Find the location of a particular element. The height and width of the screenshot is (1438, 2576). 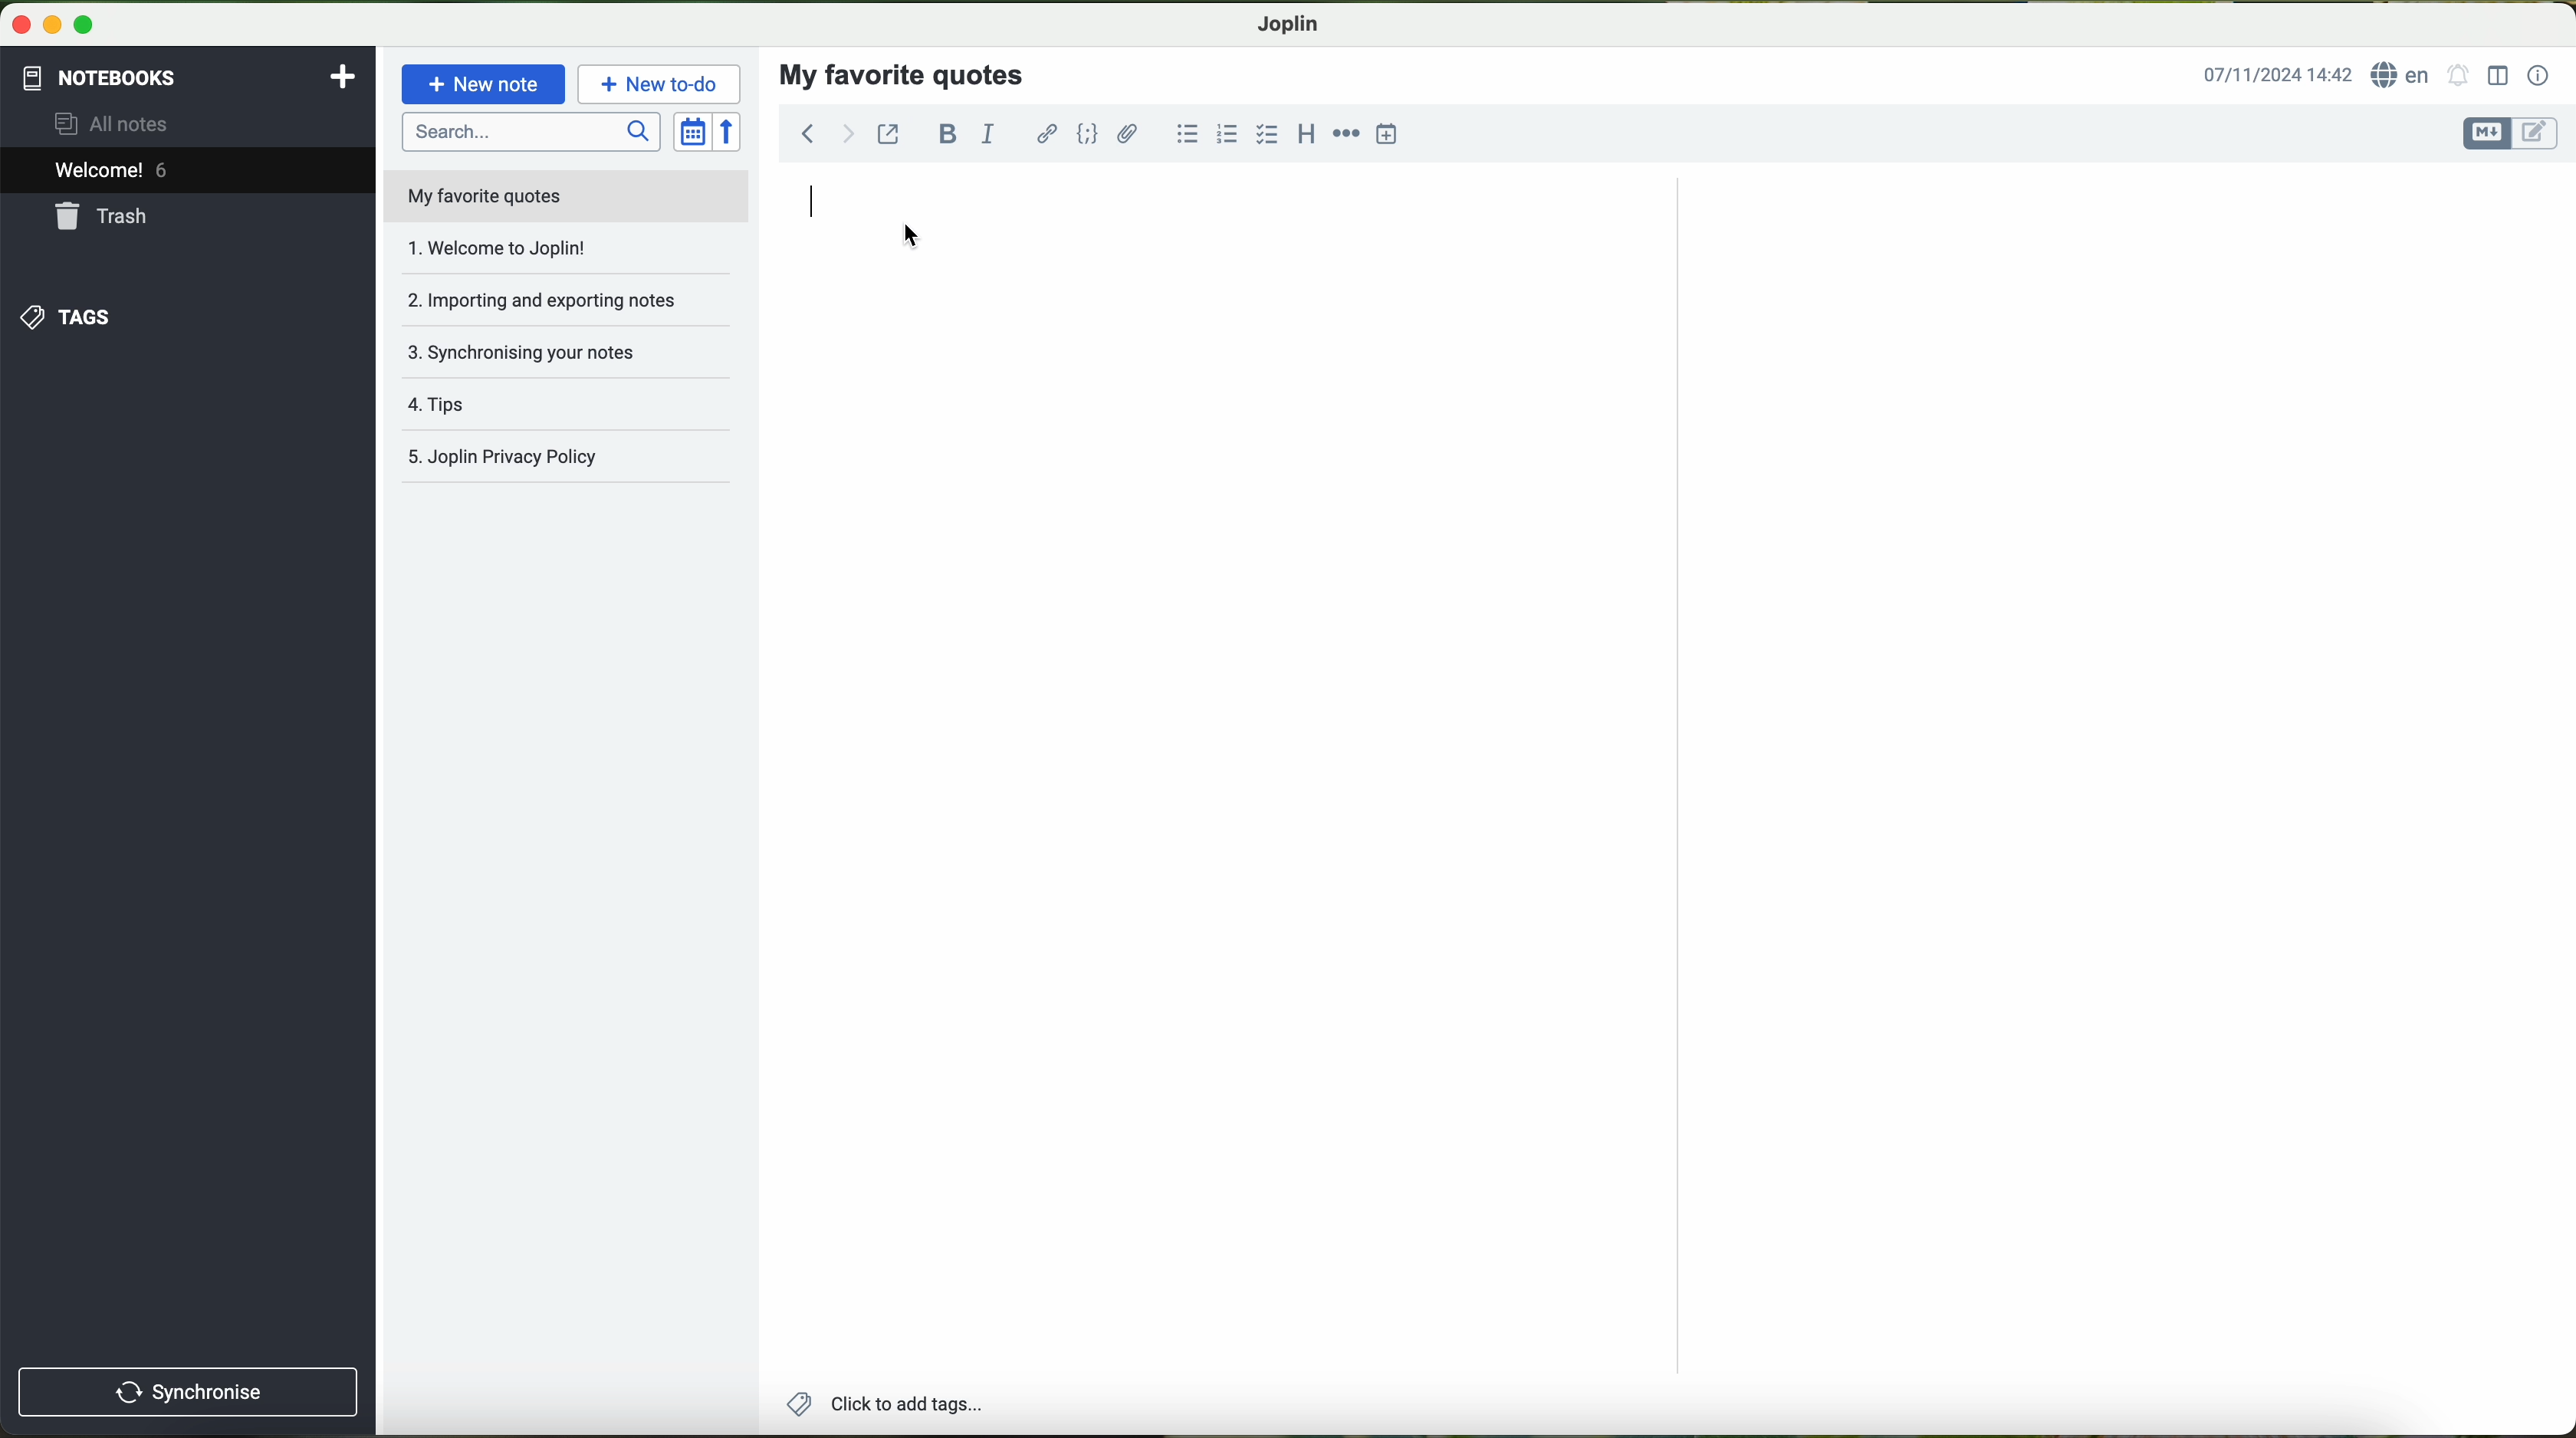

maximize is located at coordinates (83, 31).